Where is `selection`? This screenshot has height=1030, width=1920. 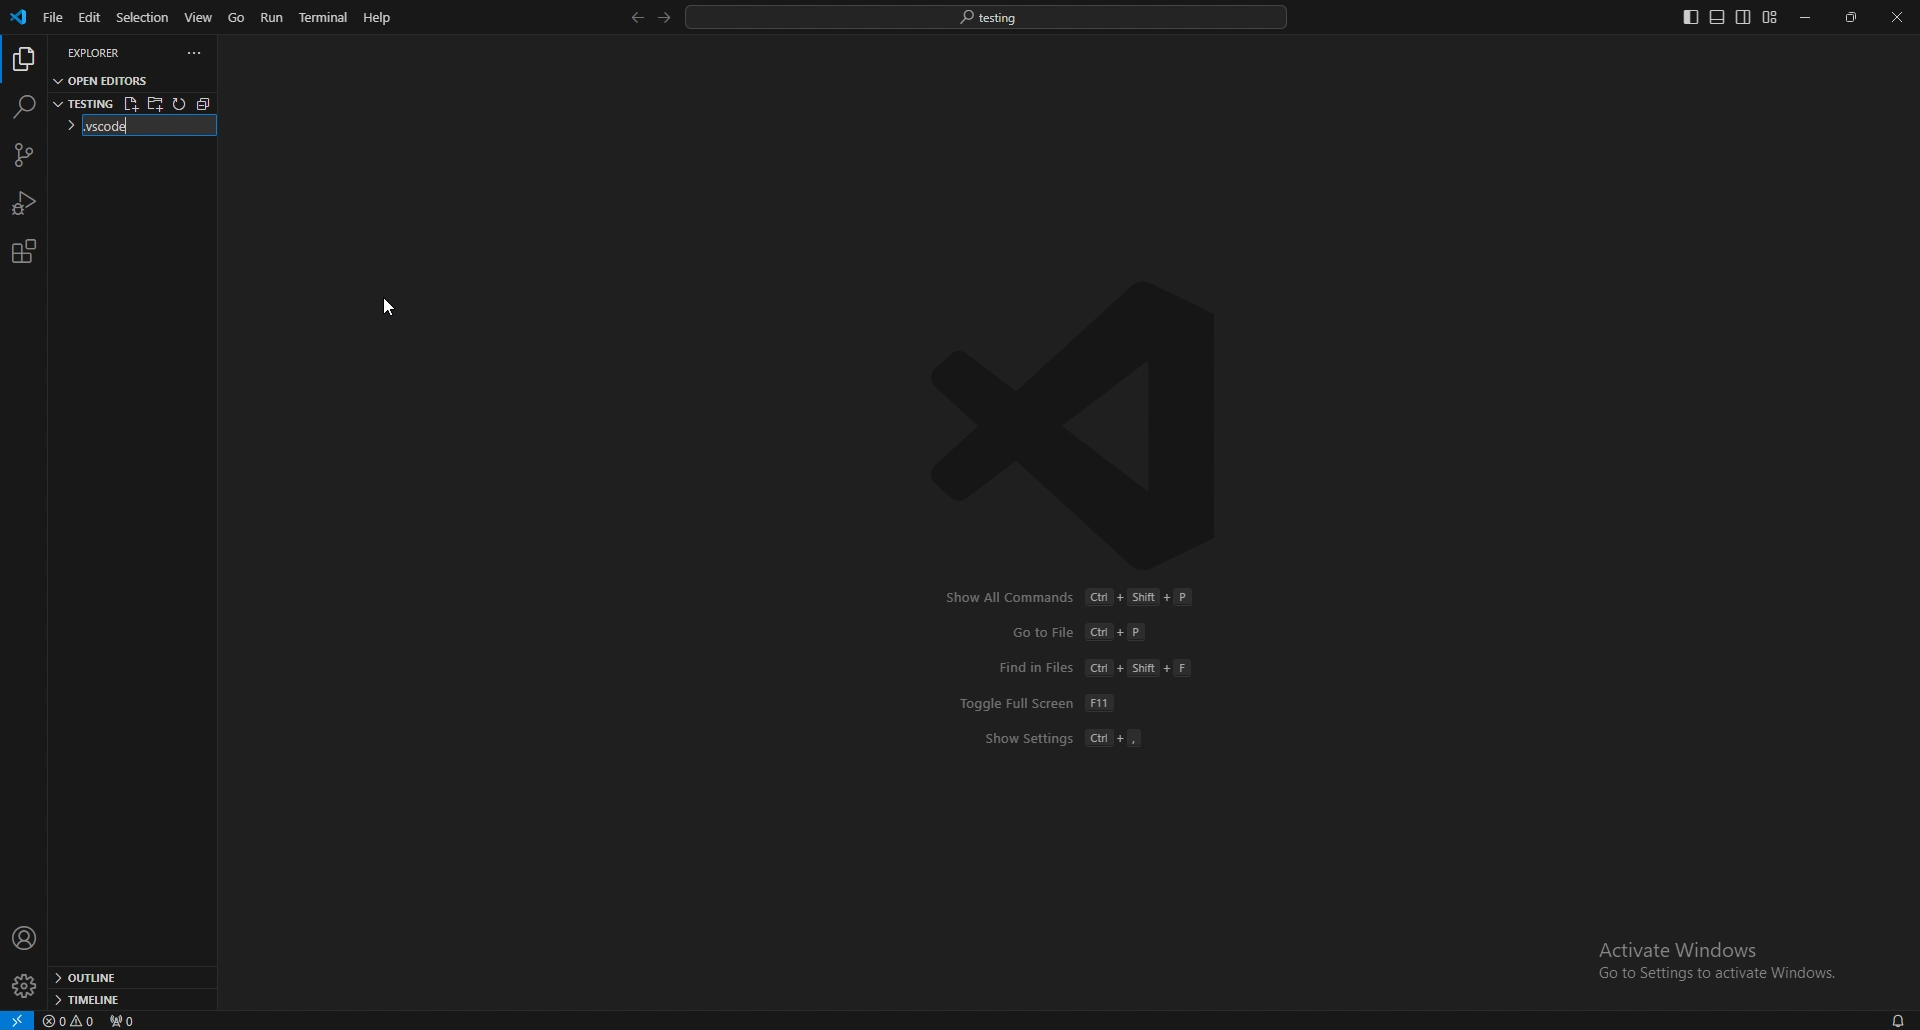 selection is located at coordinates (142, 16).